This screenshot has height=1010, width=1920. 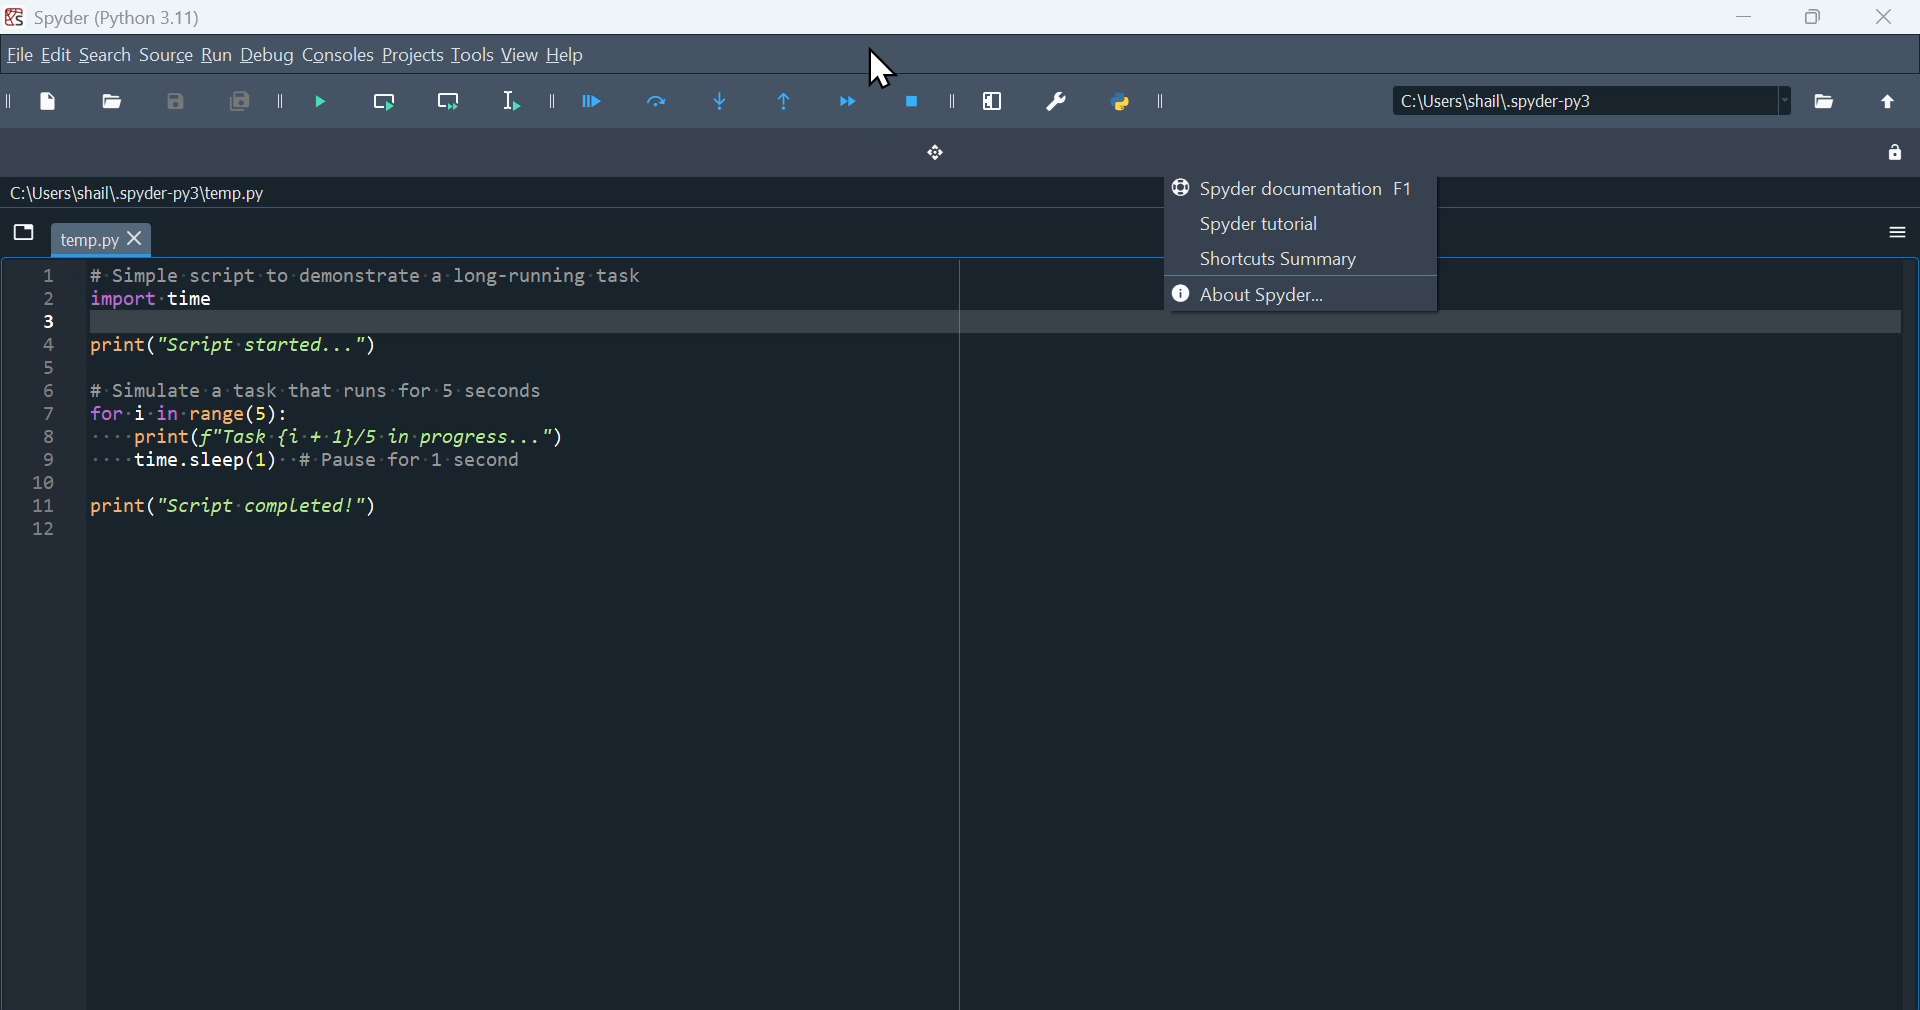 I want to click on maximise current window, so click(x=996, y=102).